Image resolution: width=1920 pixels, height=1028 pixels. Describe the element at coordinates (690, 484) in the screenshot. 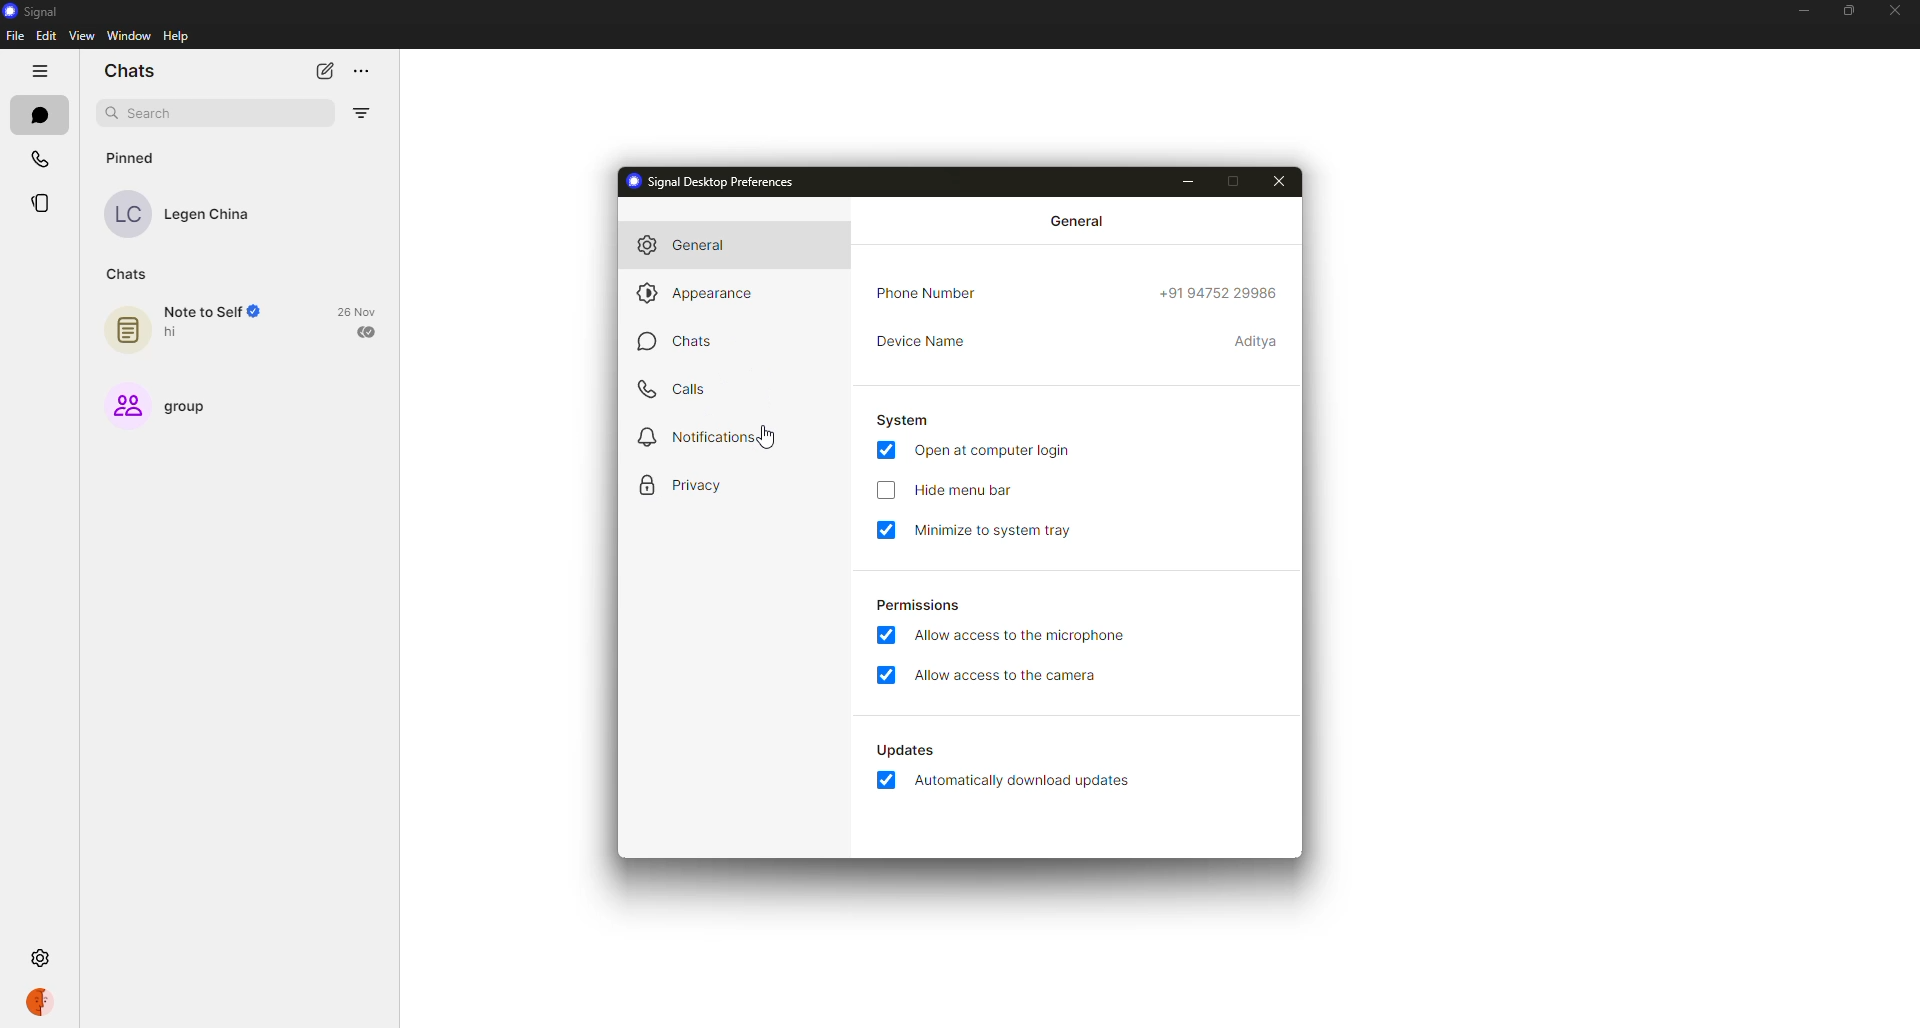

I see `privacy` at that location.